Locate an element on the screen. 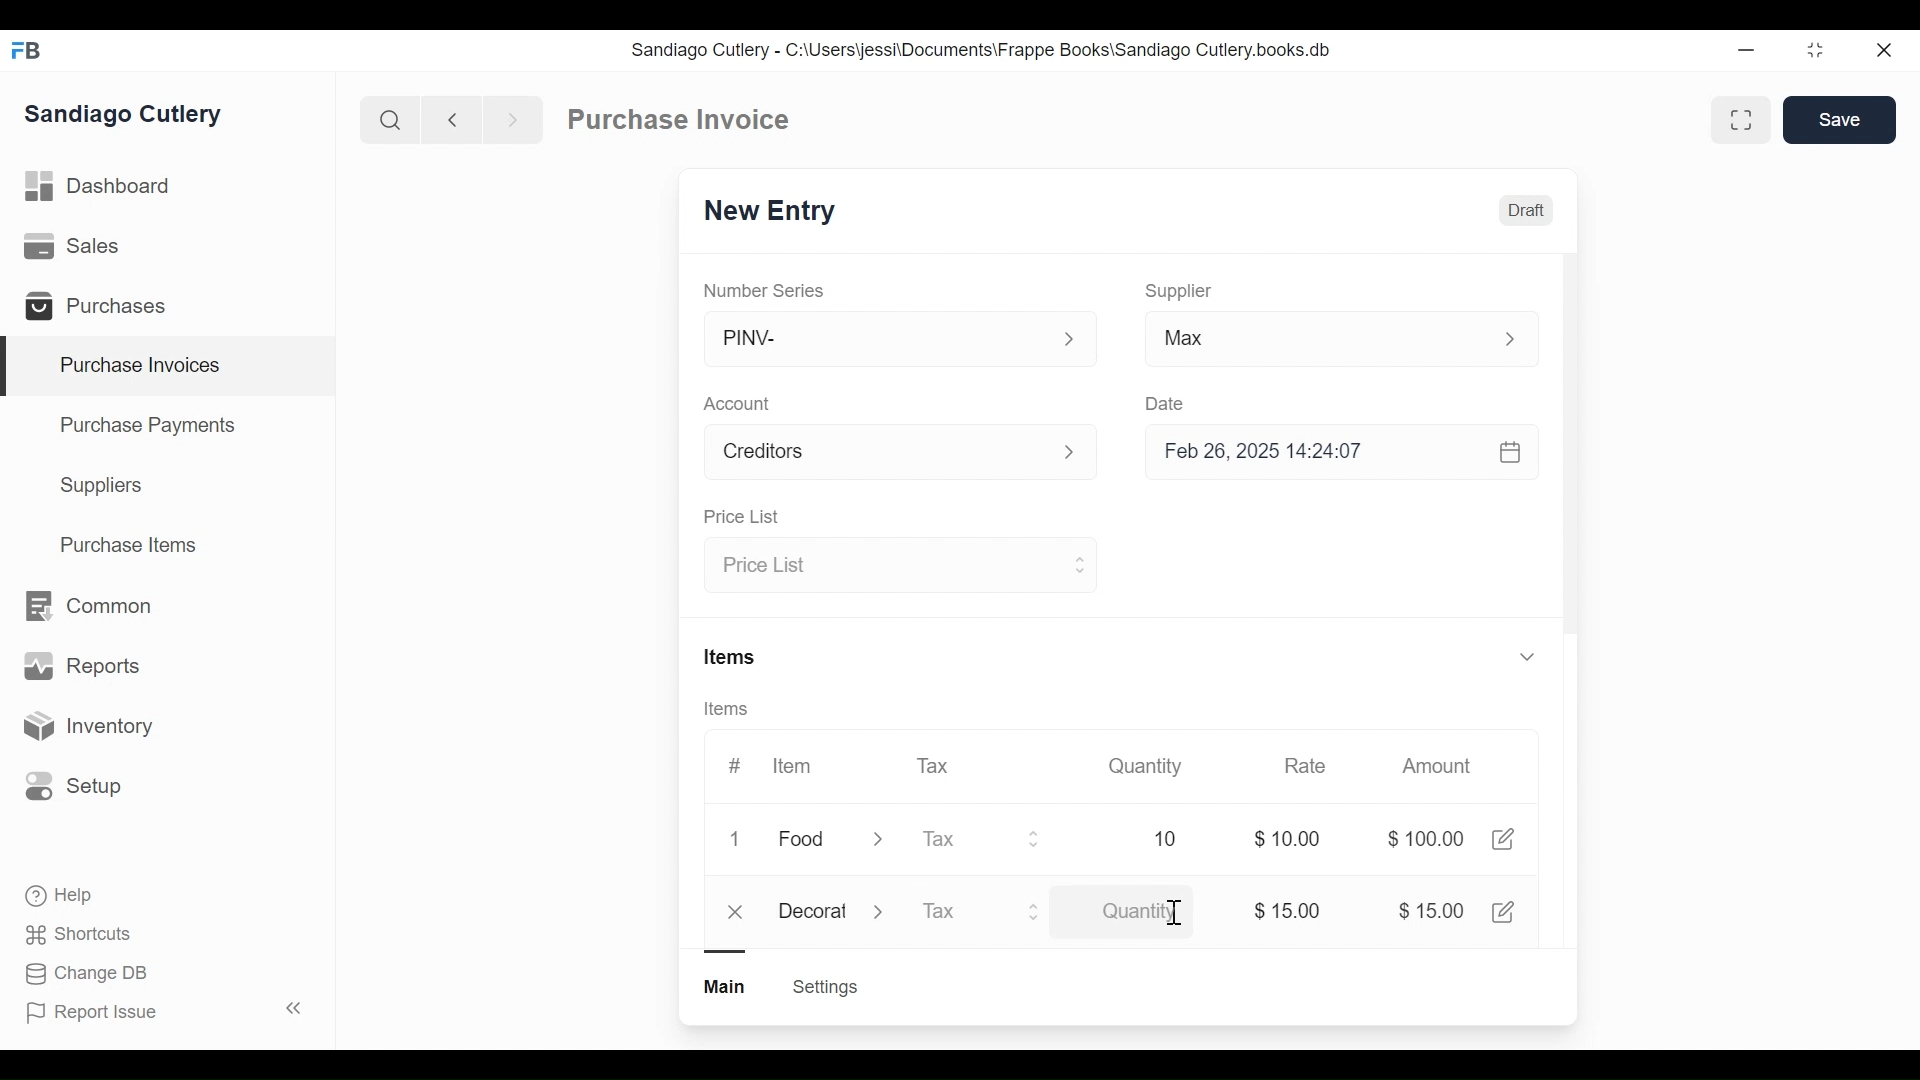  Purchase Invoices is located at coordinates (169, 367).